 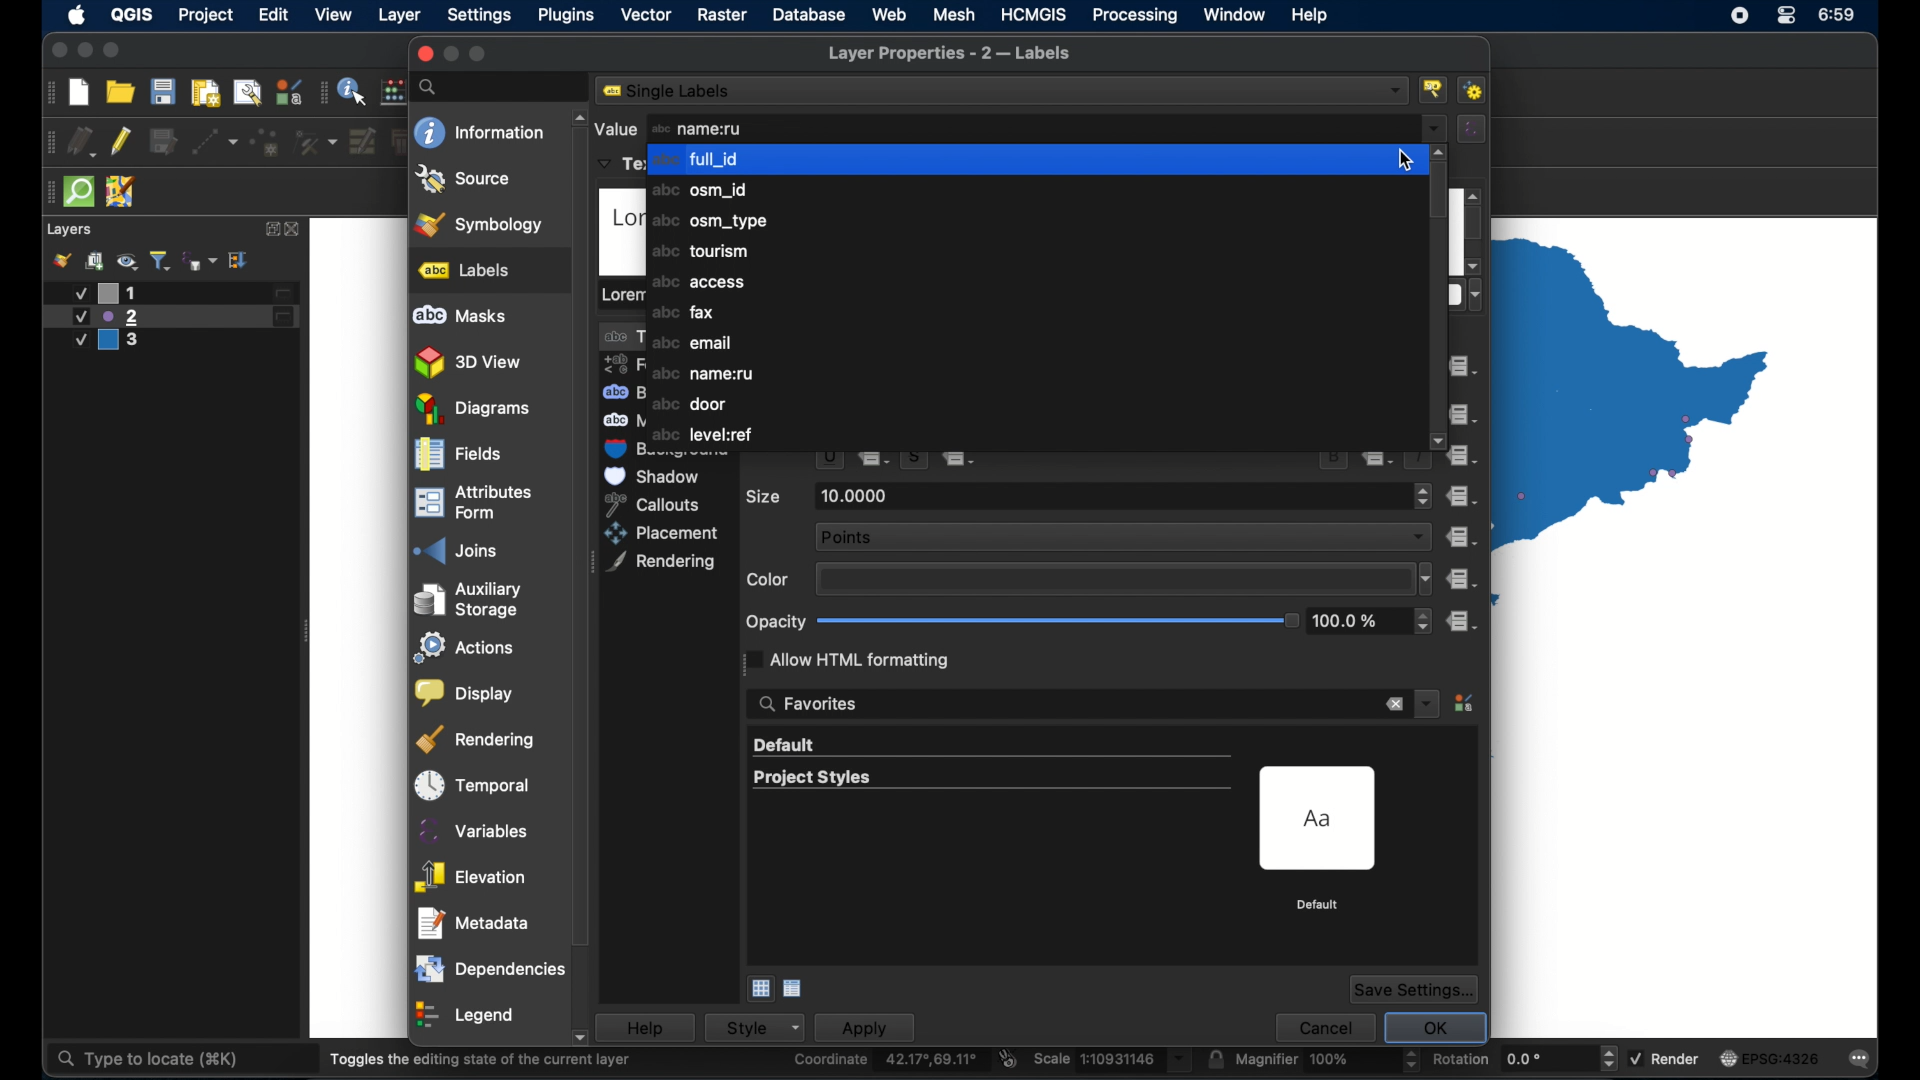 I want to click on joins, so click(x=453, y=545).